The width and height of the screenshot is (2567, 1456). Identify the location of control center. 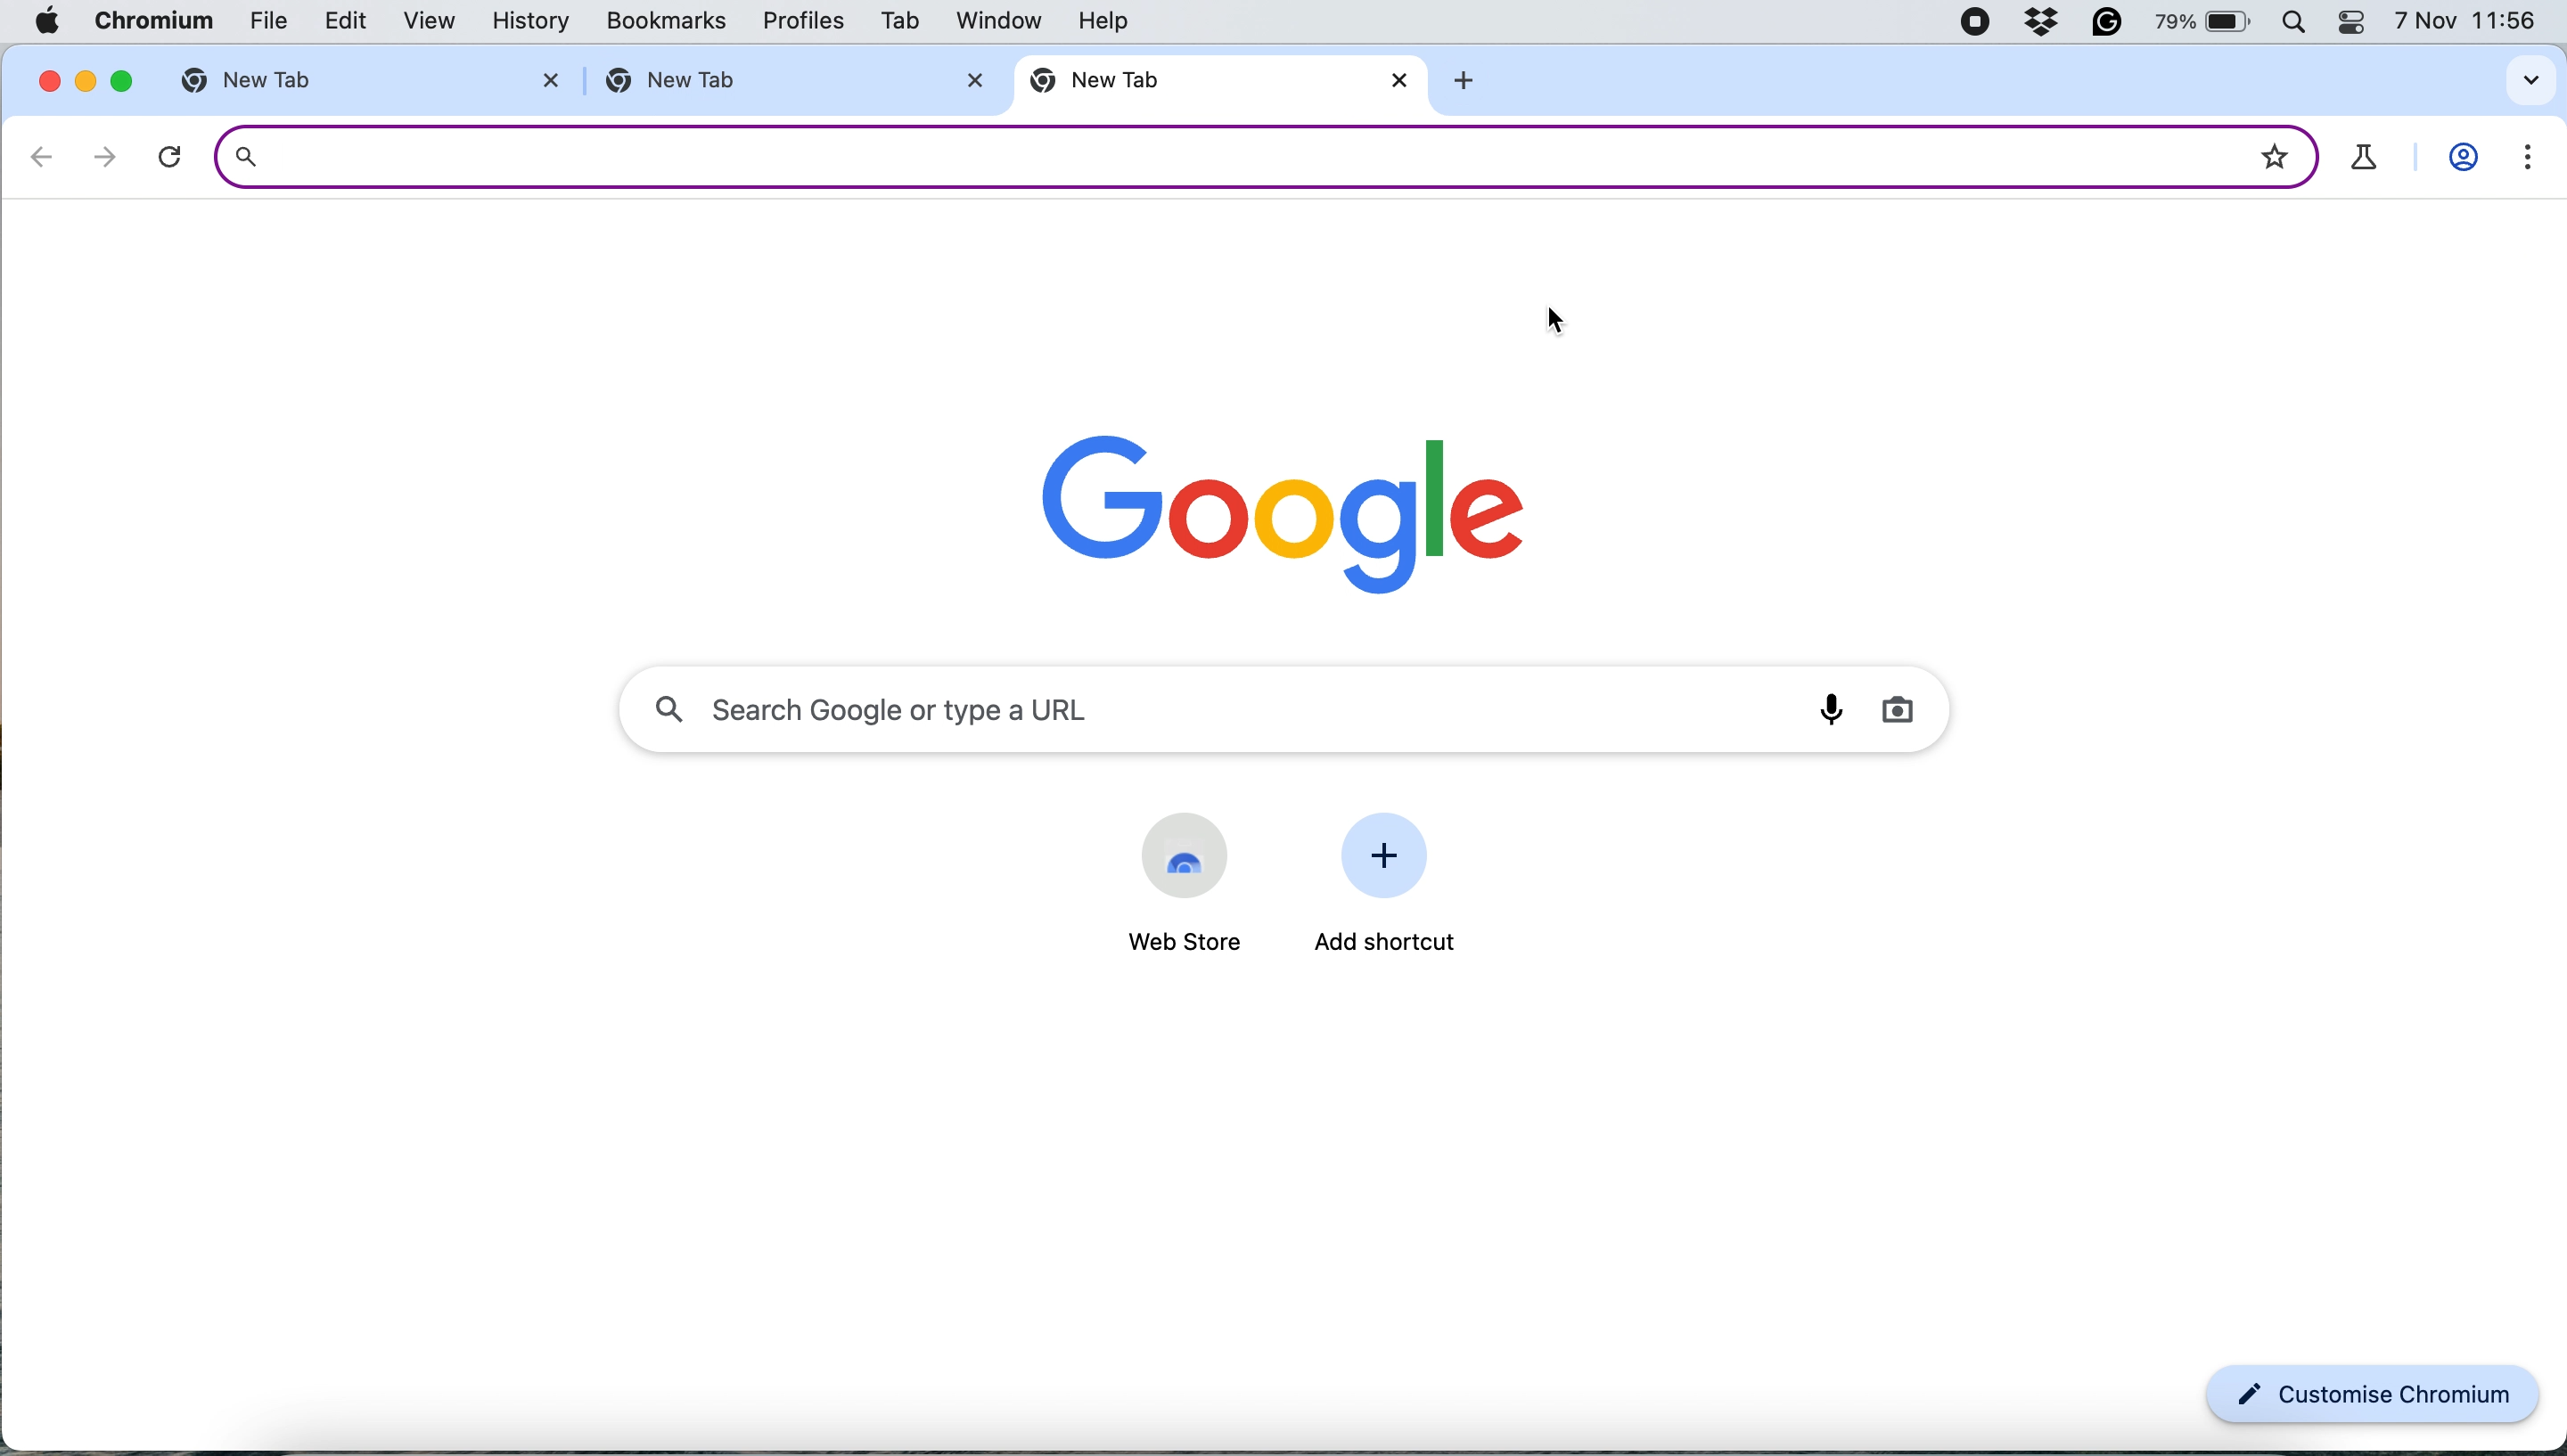
(2358, 23).